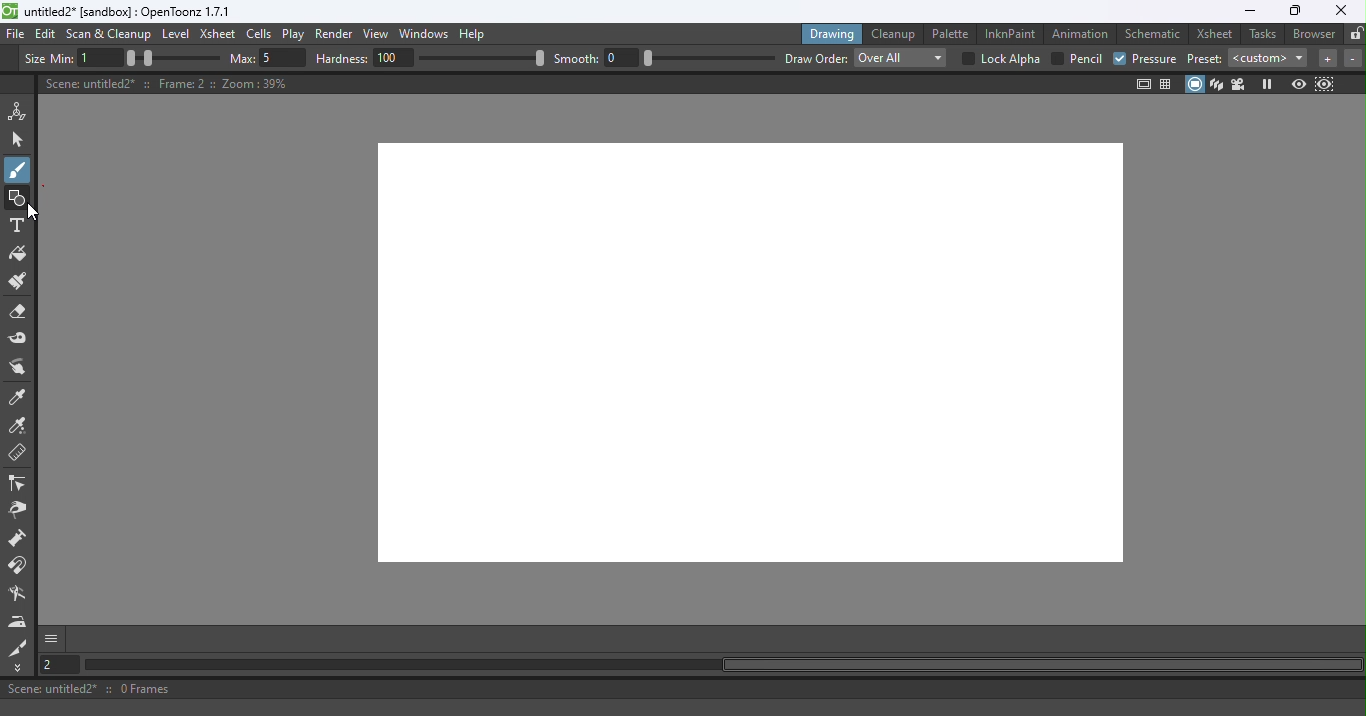  What do you see at coordinates (709, 58) in the screenshot?
I see `slider` at bounding box center [709, 58].